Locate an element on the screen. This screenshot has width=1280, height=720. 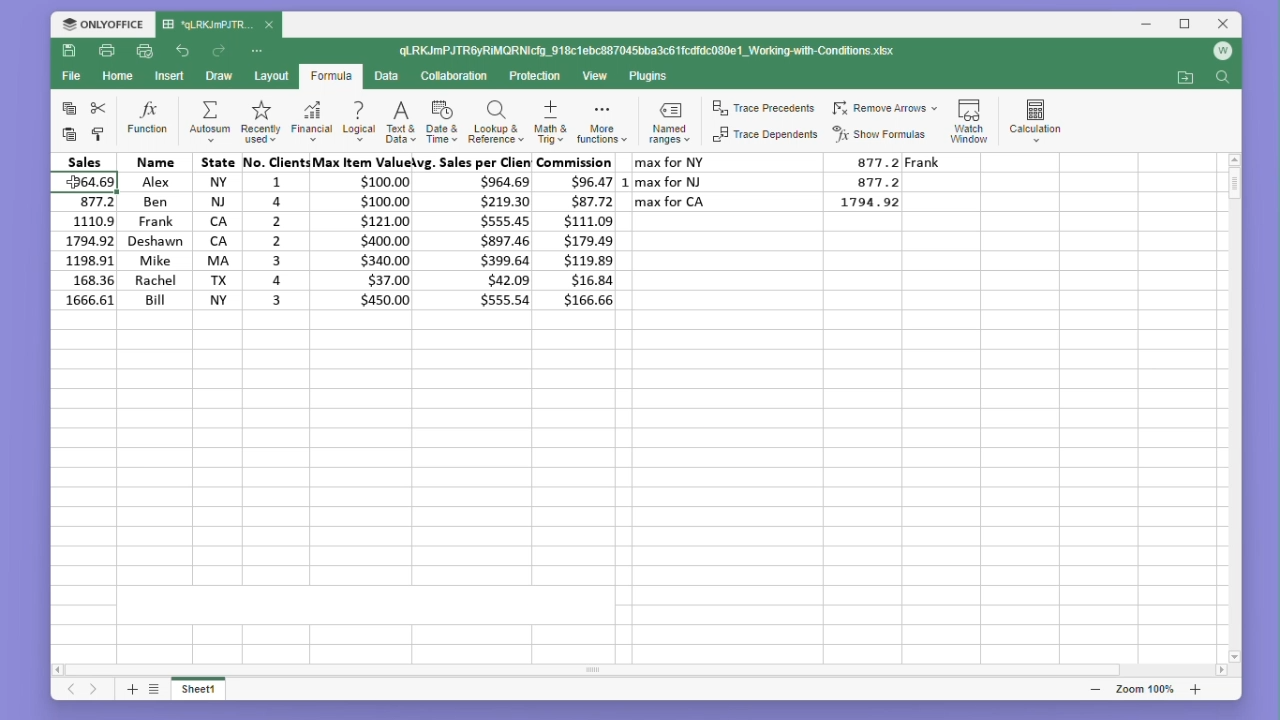
sales is located at coordinates (86, 231).